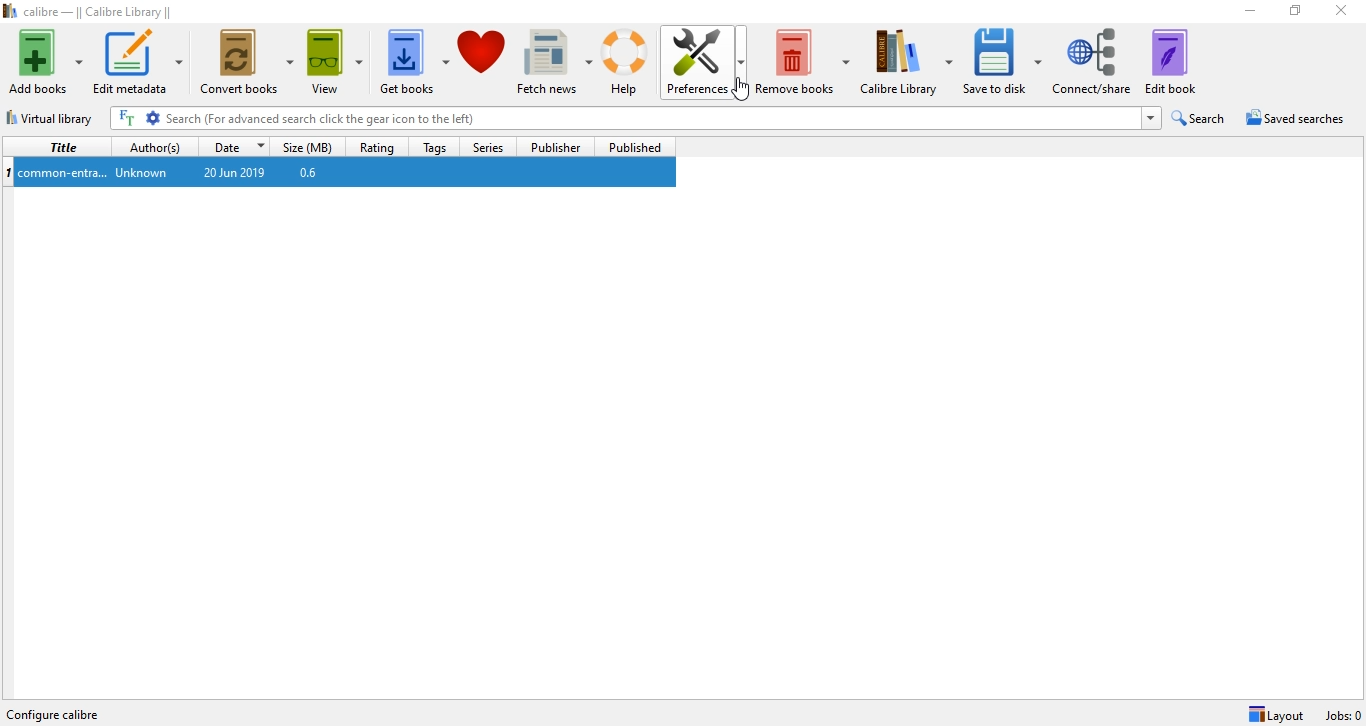  I want to click on Close, so click(1345, 13).